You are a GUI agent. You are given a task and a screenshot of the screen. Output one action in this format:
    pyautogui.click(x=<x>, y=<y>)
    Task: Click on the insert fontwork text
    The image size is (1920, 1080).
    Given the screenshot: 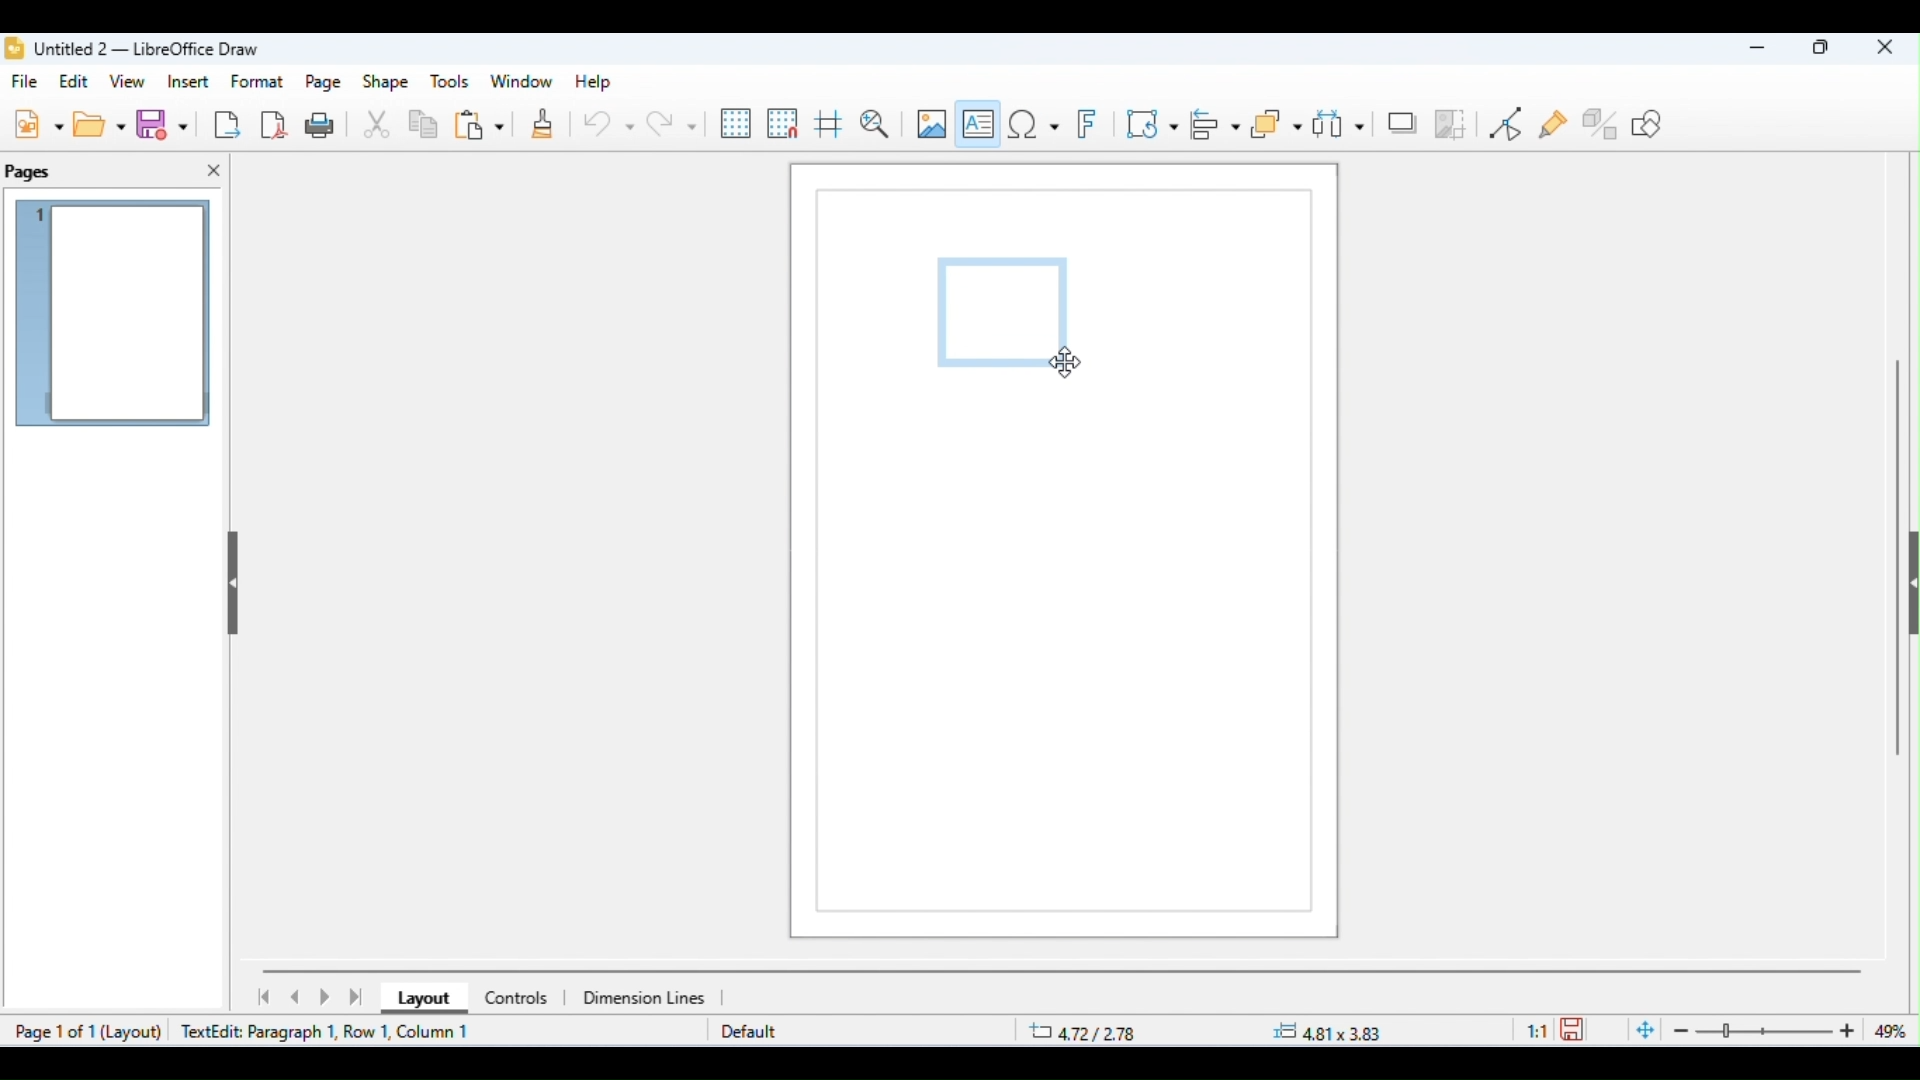 What is the action you would take?
    pyautogui.click(x=1091, y=125)
    